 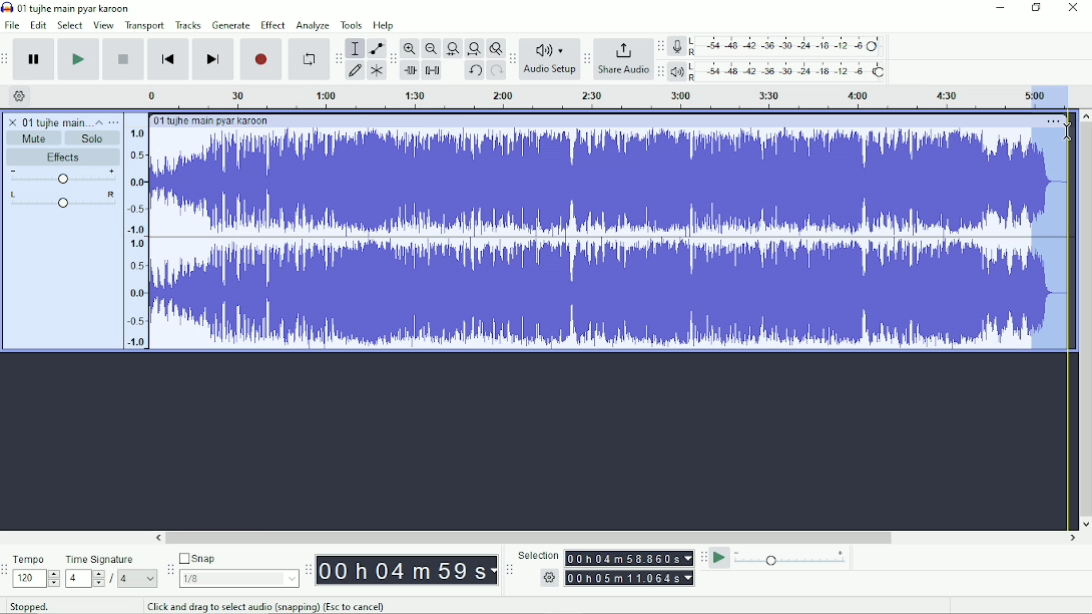 What do you see at coordinates (262, 60) in the screenshot?
I see `Record` at bounding box center [262, 60].